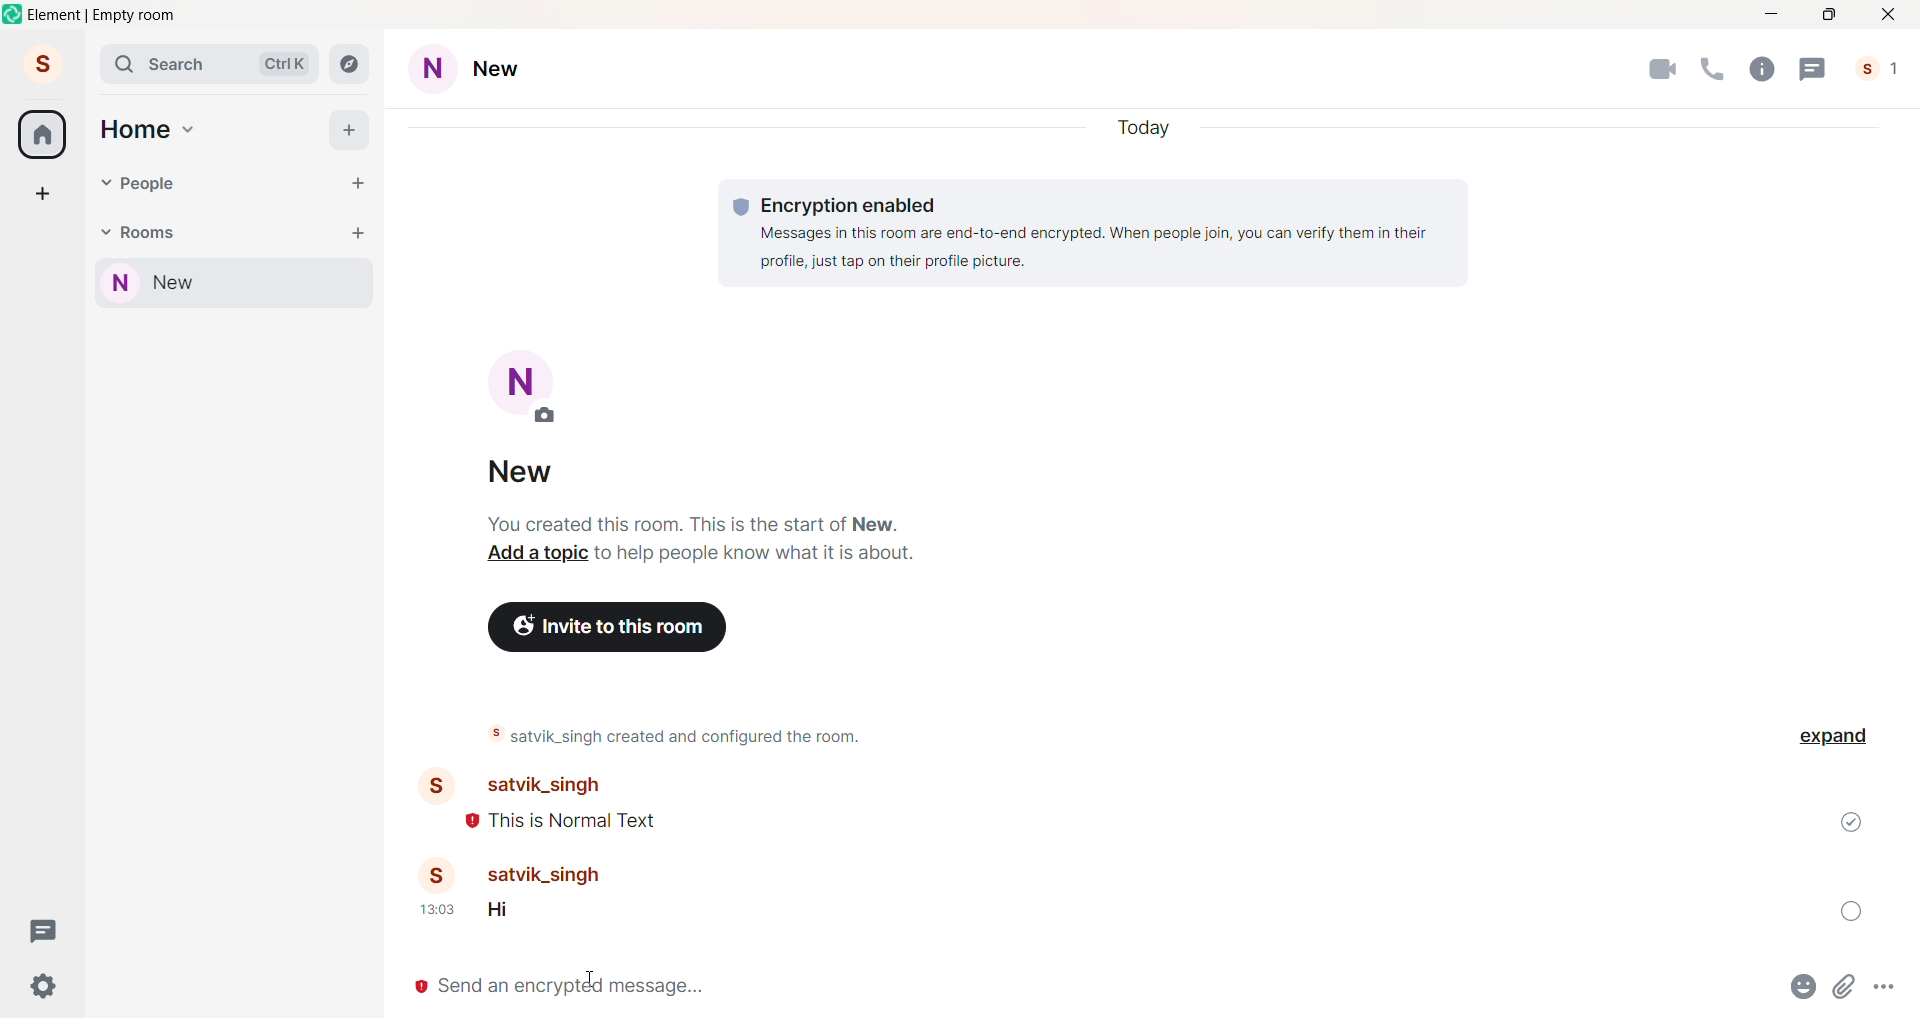 The height and width of the screenshot is (1018, 1920). Describe the element at coordinates (1148, 125) in the screenshot. I see `Today` at that location.